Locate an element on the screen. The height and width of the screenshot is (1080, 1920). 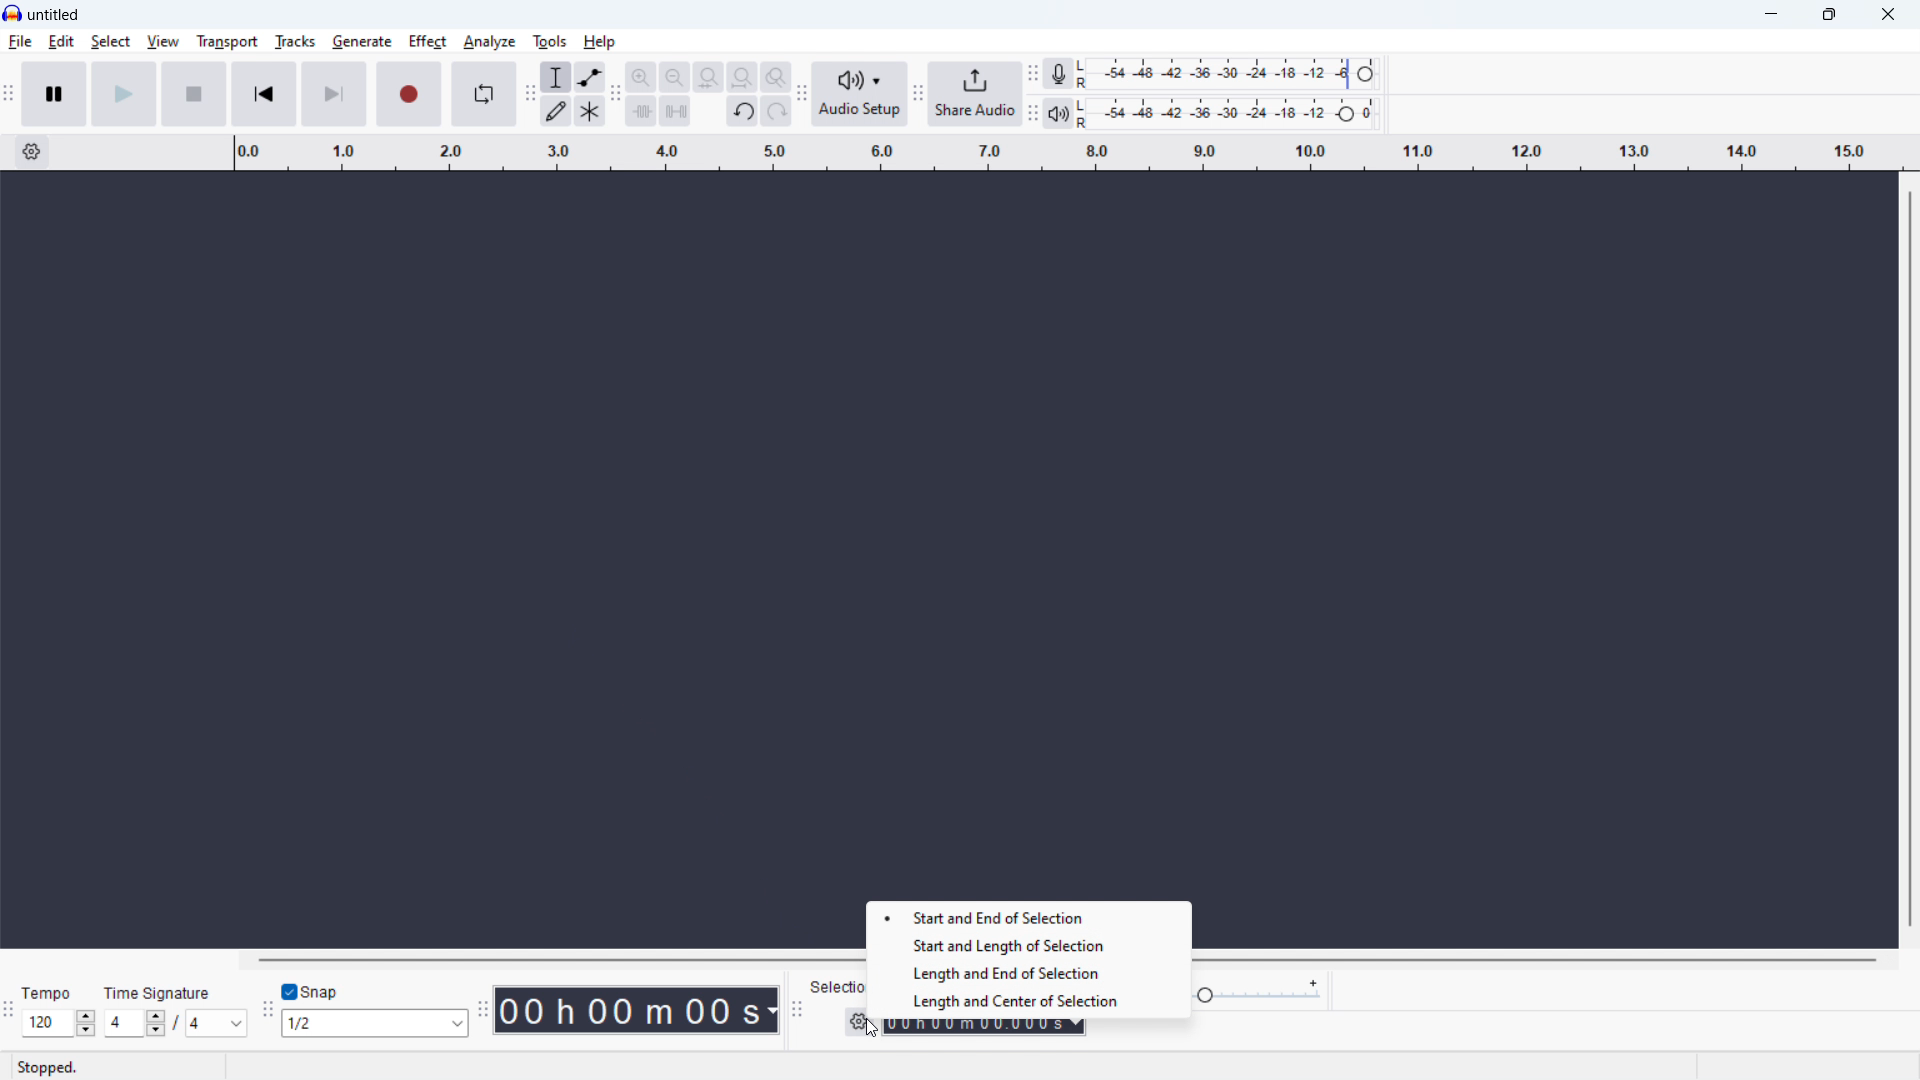
undo is located at coordinates (742, 112).